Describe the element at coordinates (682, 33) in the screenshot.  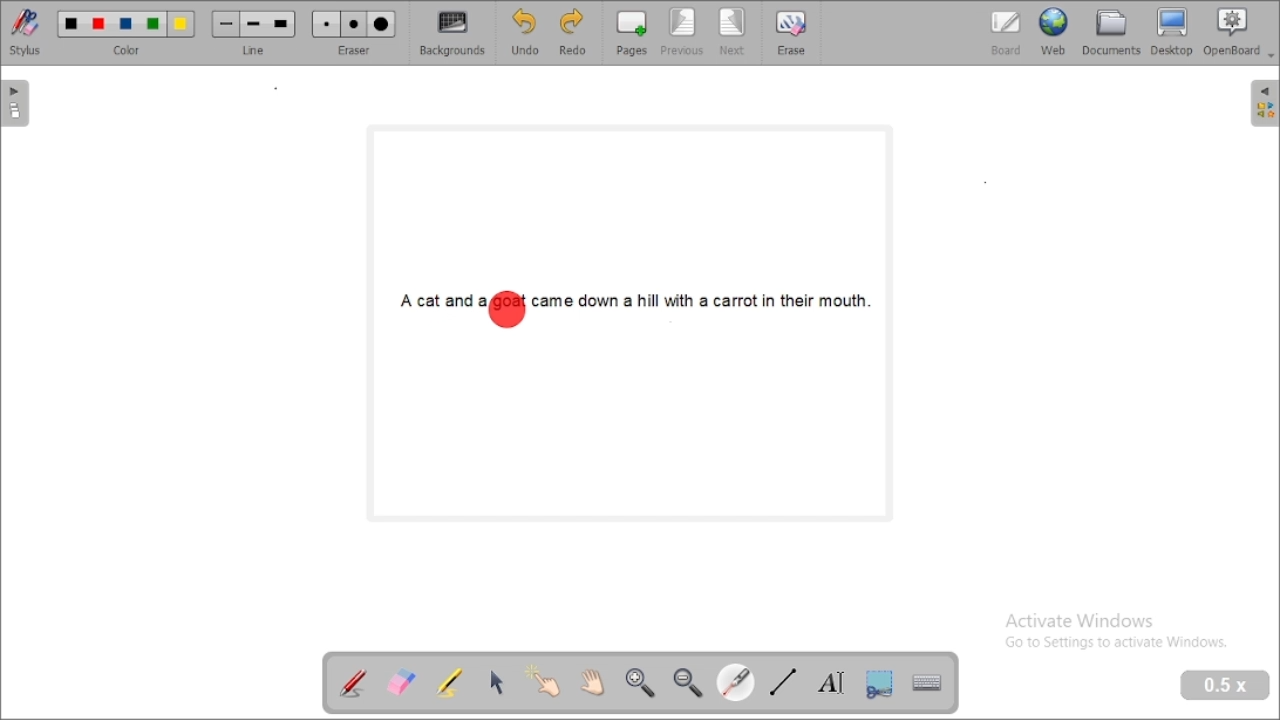
I see `previous` at that location.